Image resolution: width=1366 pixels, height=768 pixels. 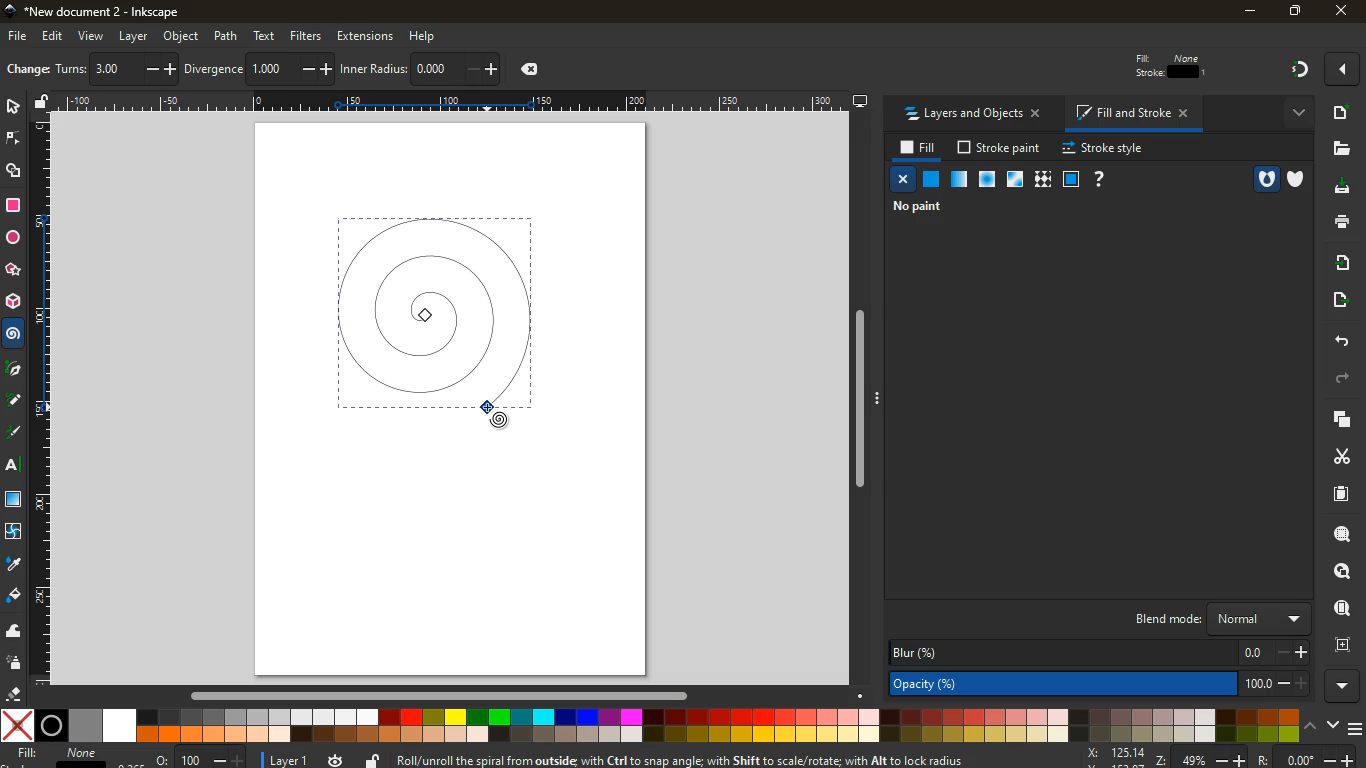 I want to click on change, so click(x=26, y=68).